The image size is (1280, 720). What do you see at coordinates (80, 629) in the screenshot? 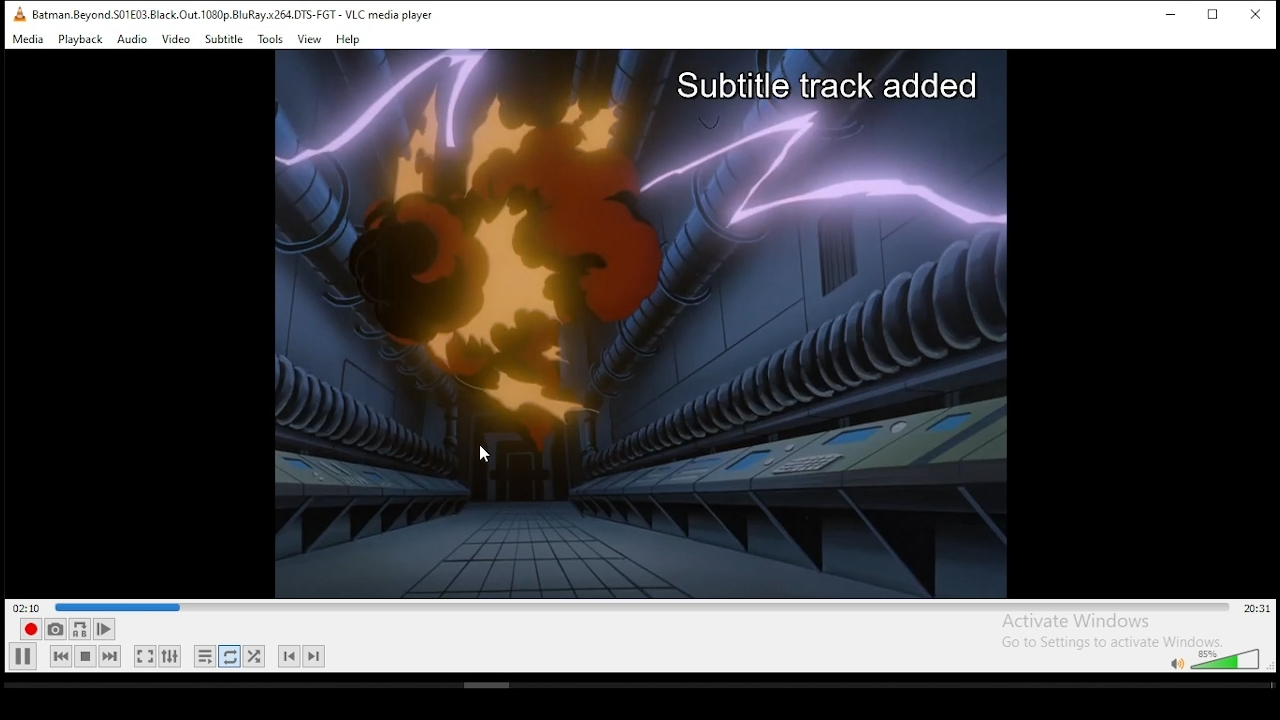
I see `loop between point A to point B continuously. click ad point A` at bounding box center [80, 629].